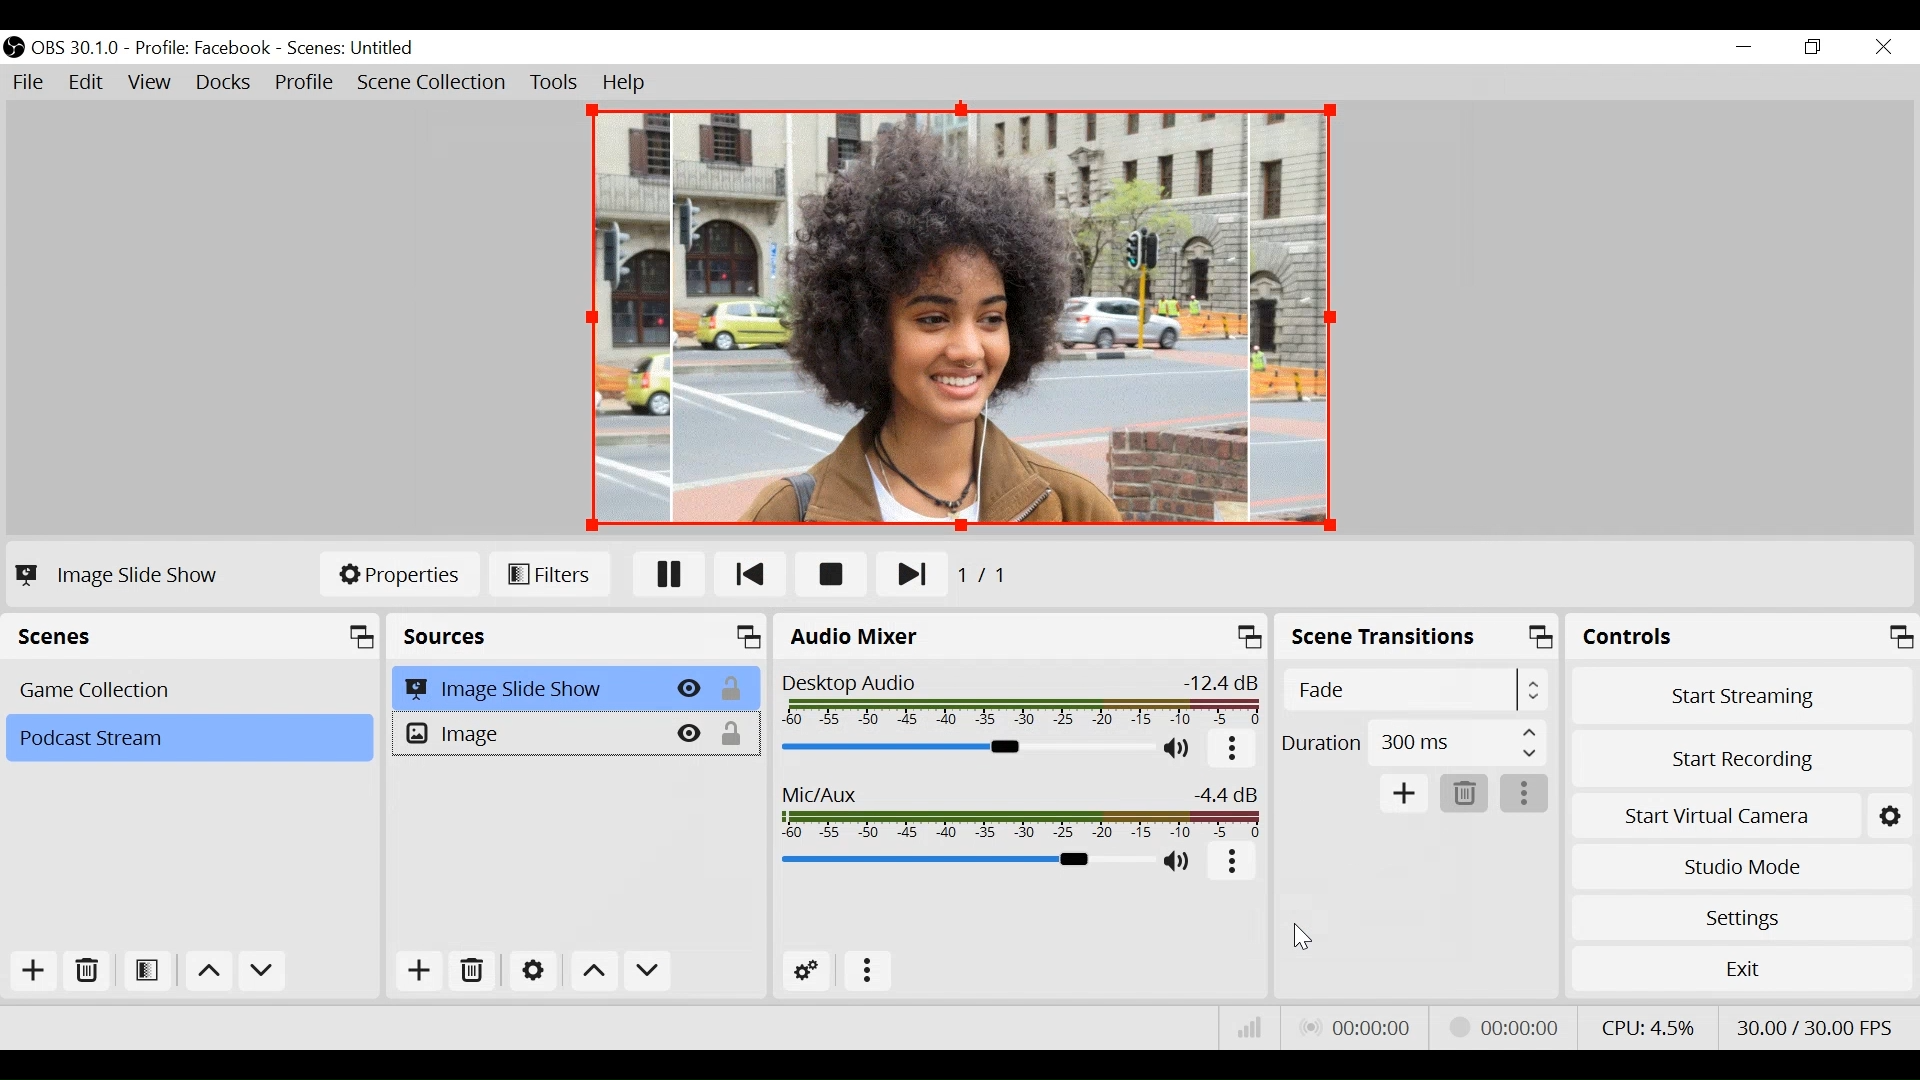 The width and height of the screenshot is (1920, 1080). What do you see at coordinates (1234, 862) in the screenshot?
I see `More options` at bounding box center [1234, 862].